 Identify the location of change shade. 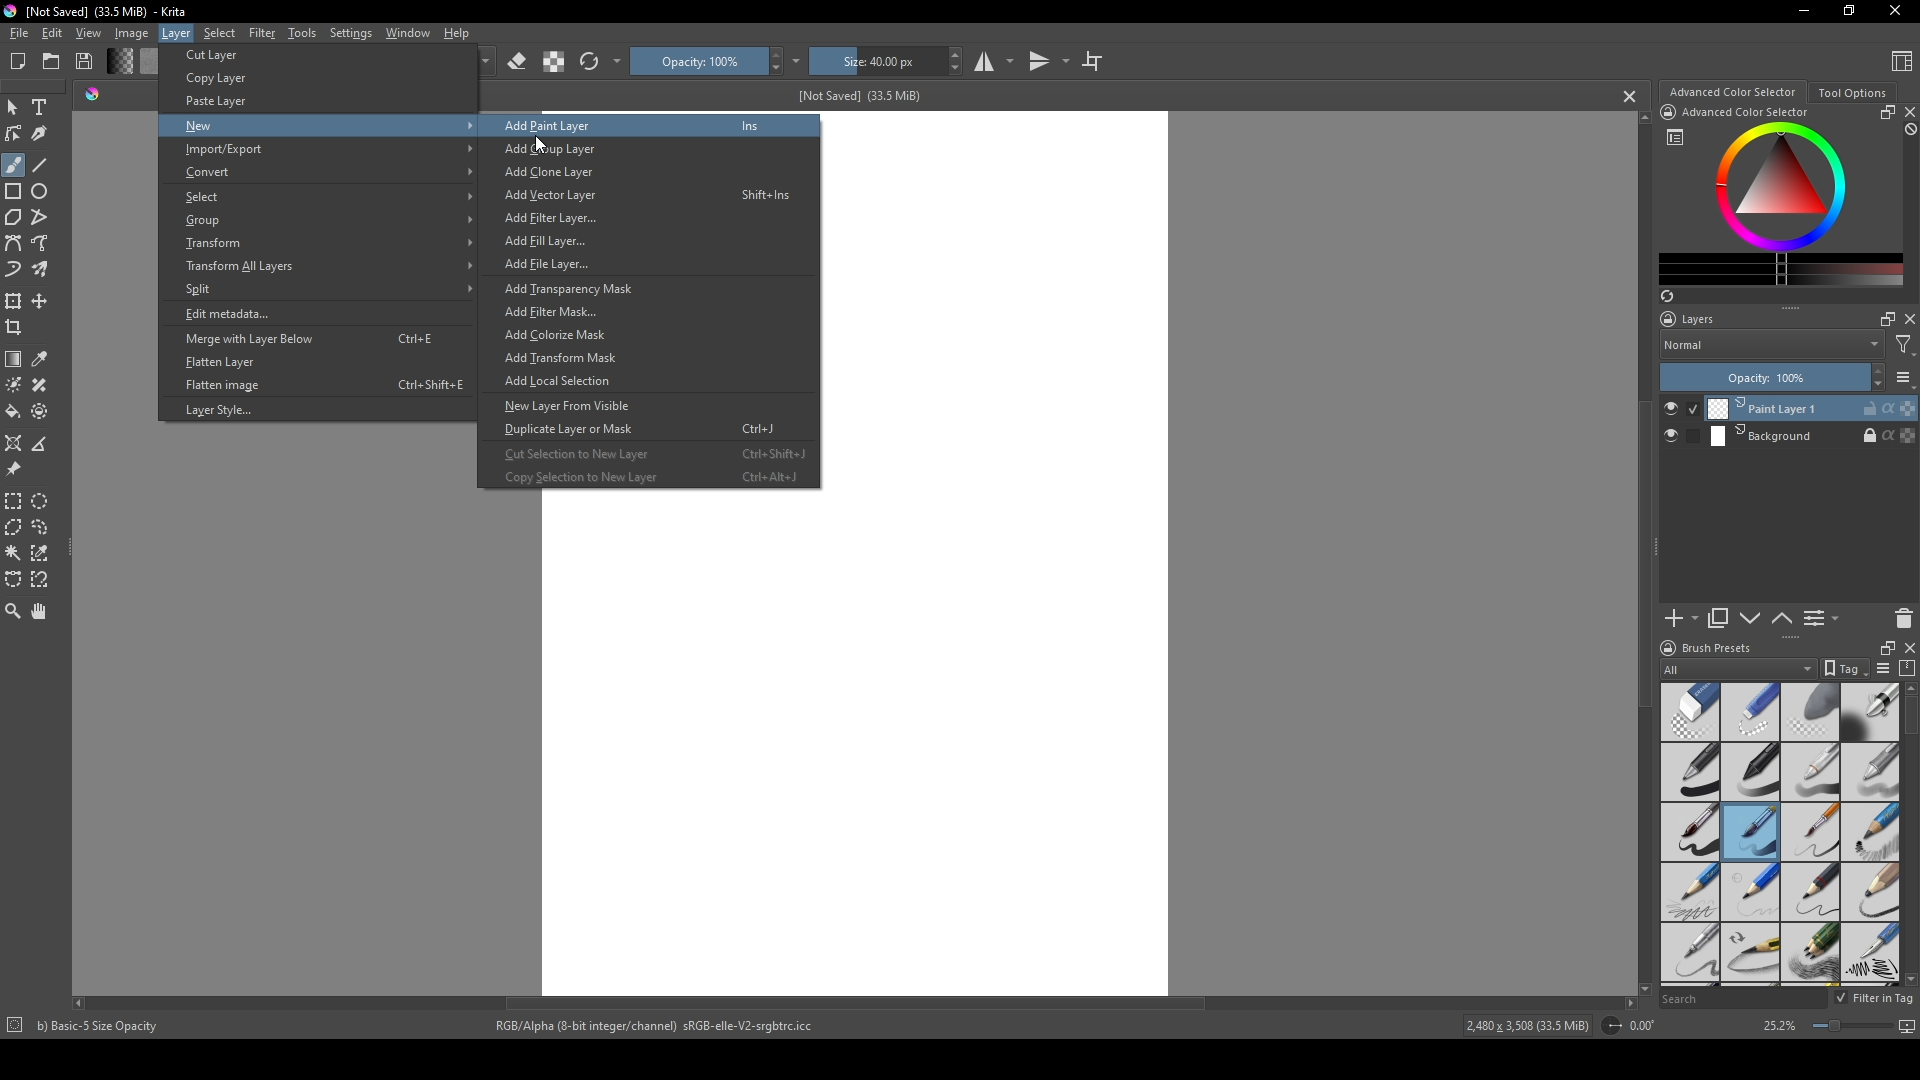
(119, 61).